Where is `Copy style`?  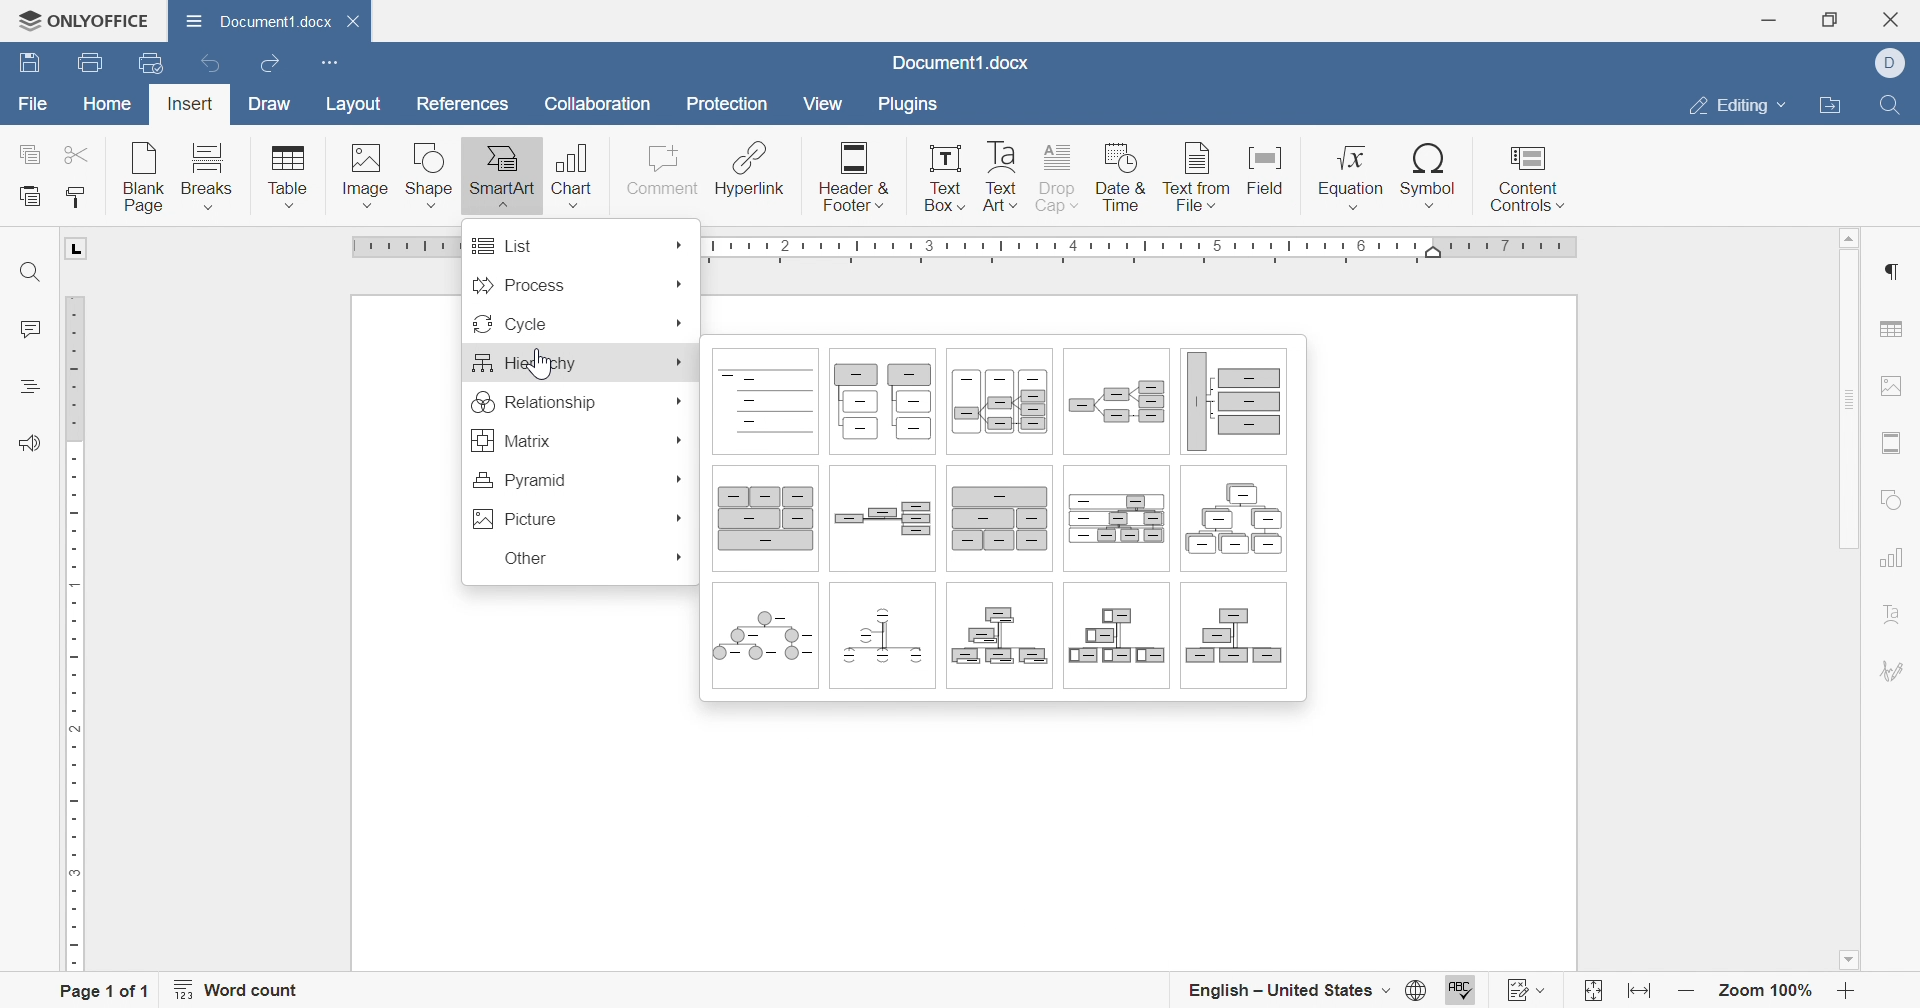
Copy style is located at coordinates (79, 198).